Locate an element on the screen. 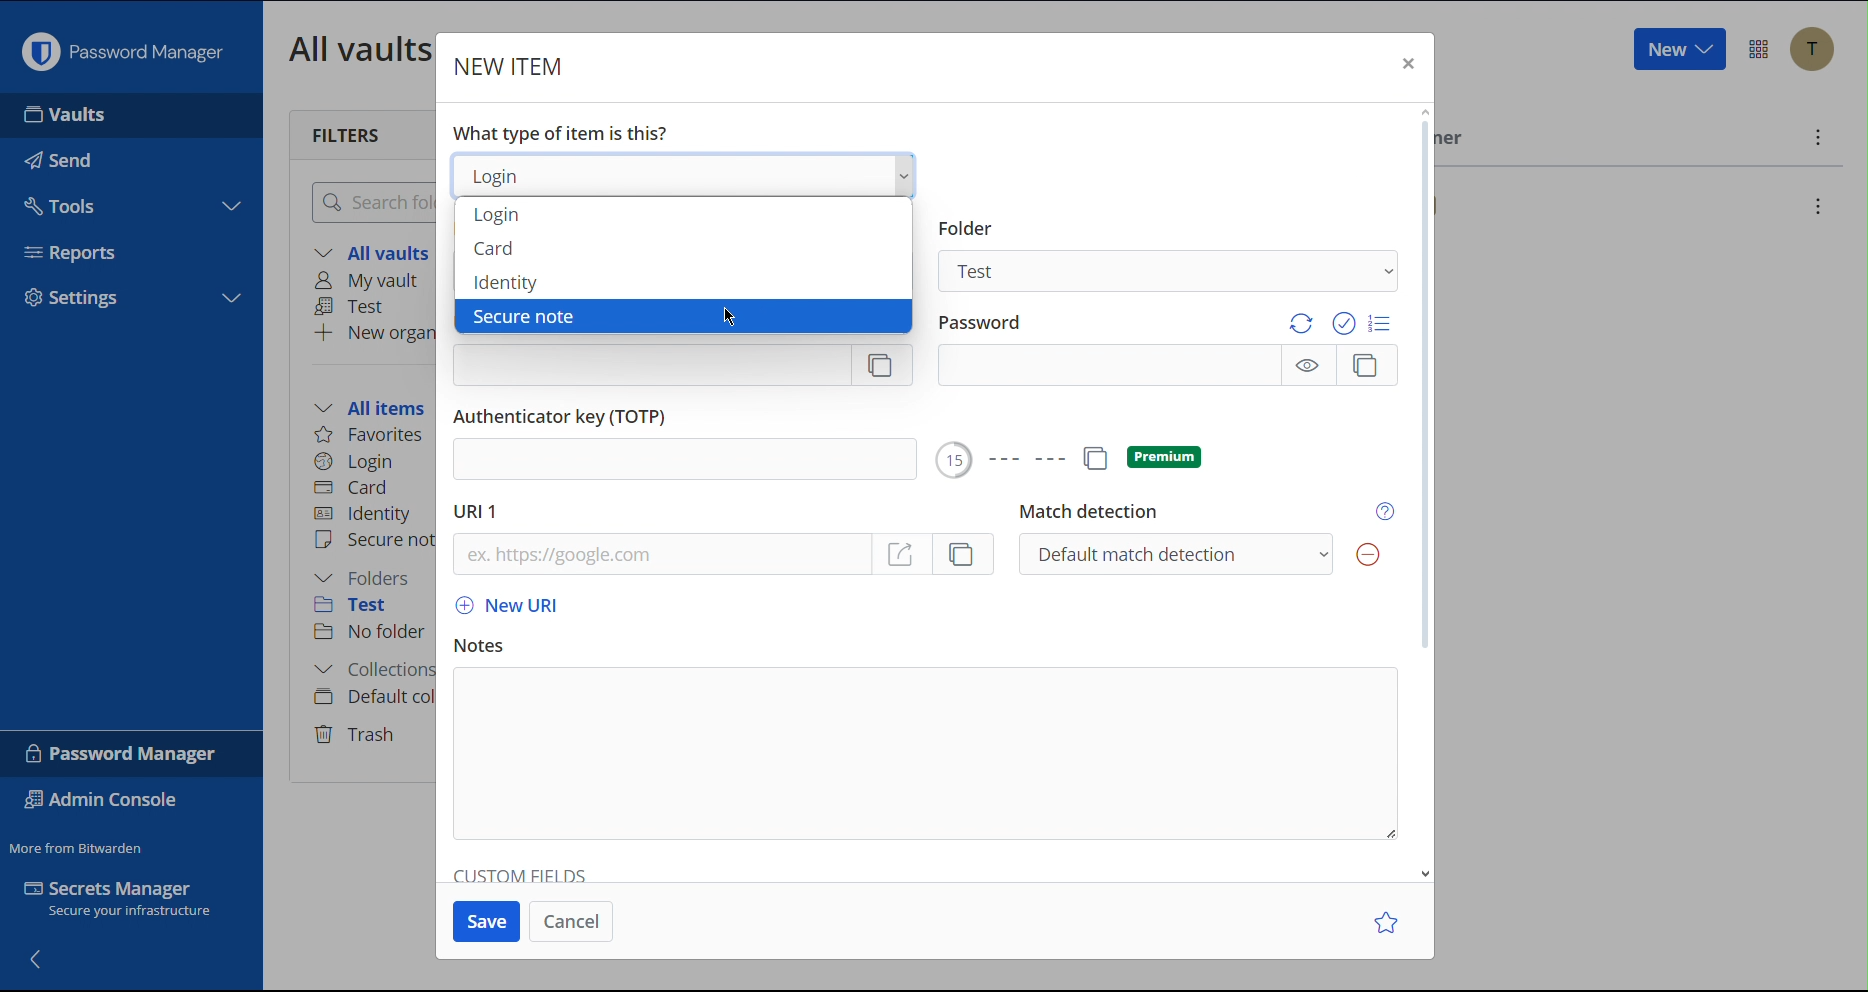 The image size is (1868, 992). Star is located at coordinates (1389, 921).